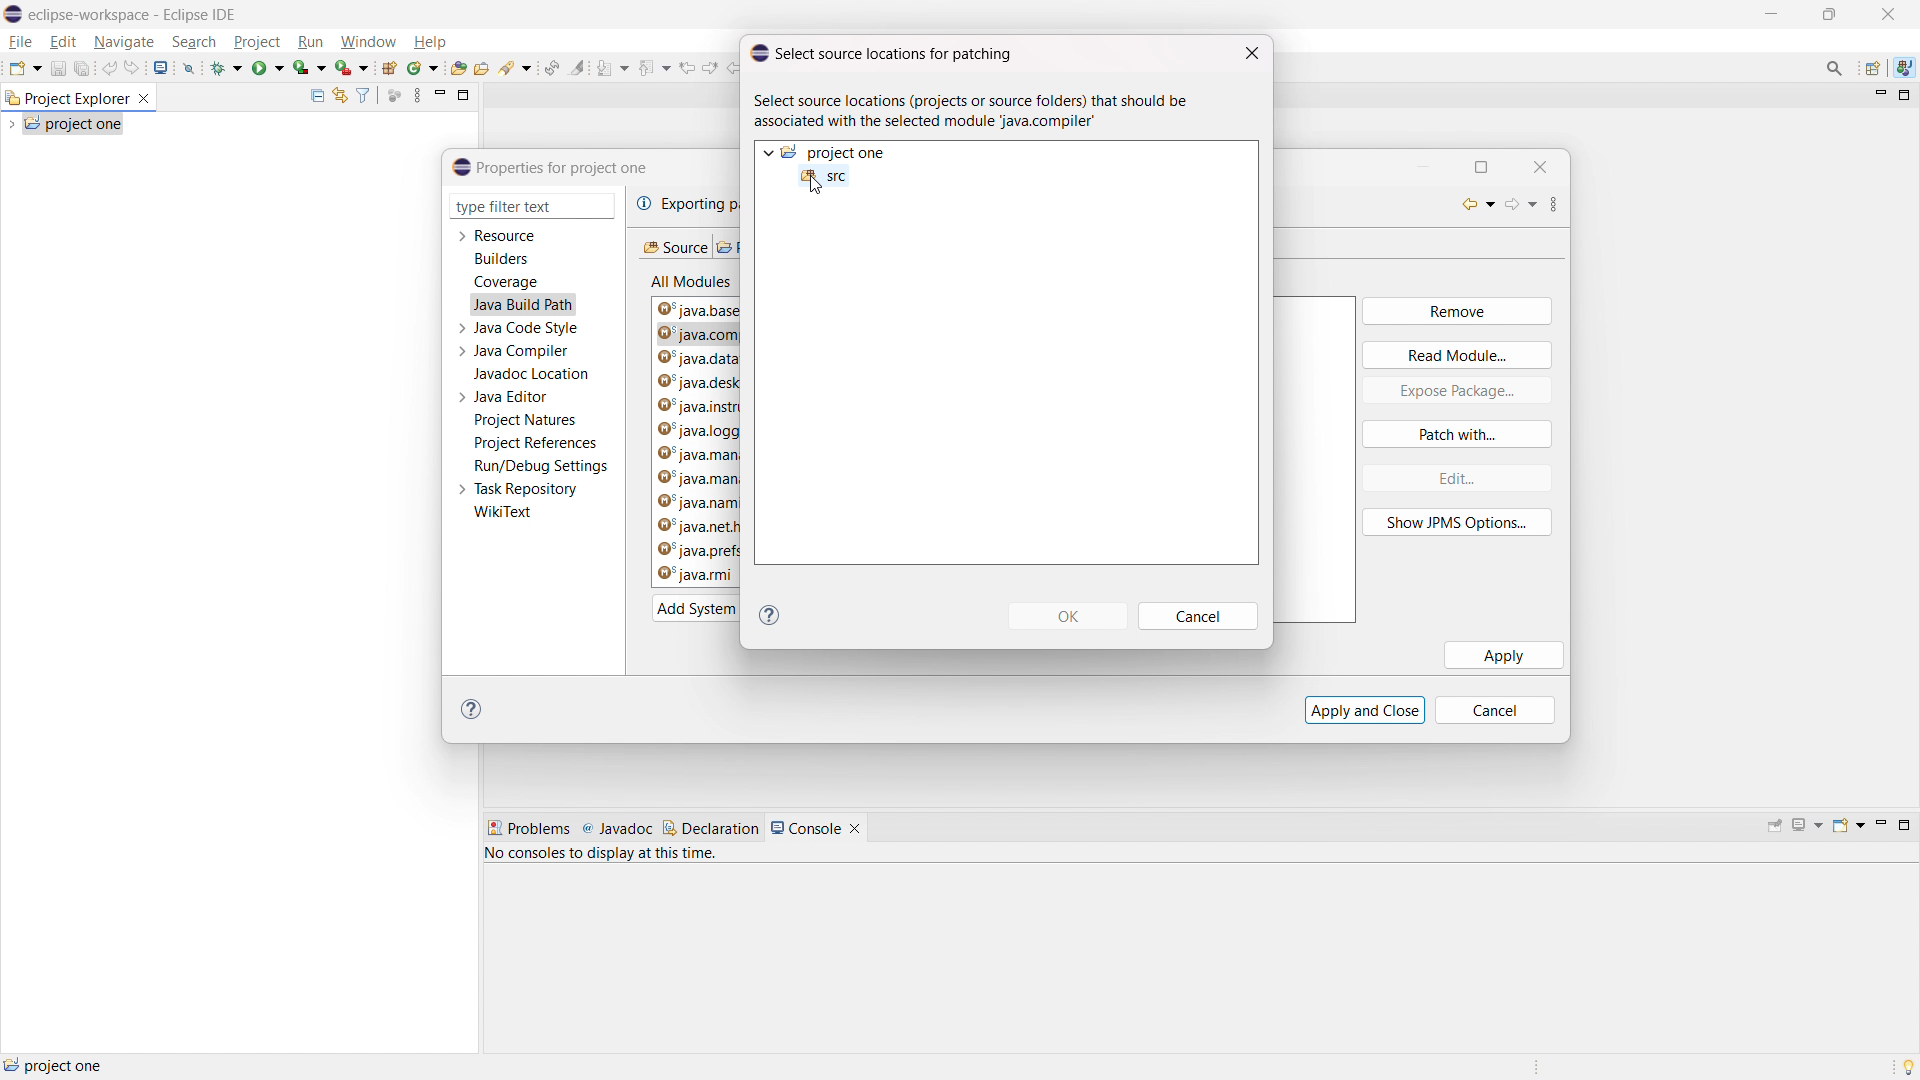 The image size is (1920, 1080). Describe the element at coordinates (310, 67) in the screenshot. I see `coverage` at that location.